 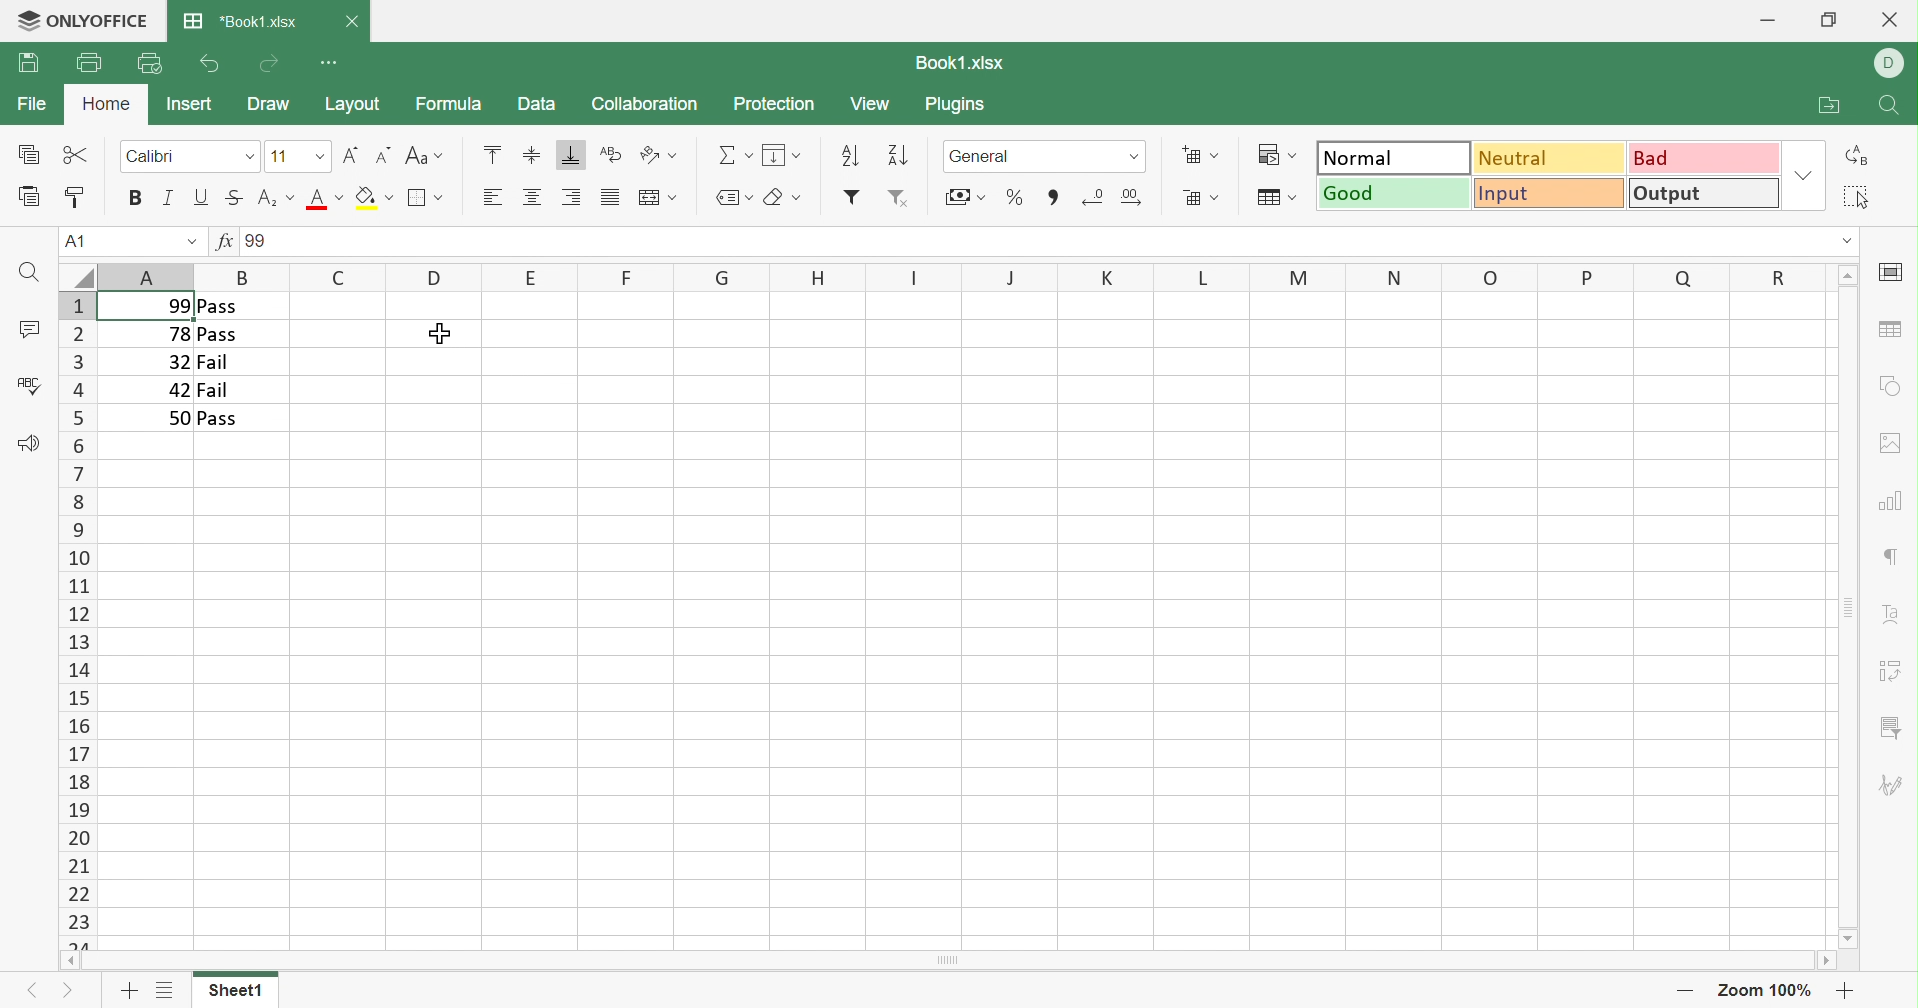 I want to click on Home, so click(x=107, y=105).